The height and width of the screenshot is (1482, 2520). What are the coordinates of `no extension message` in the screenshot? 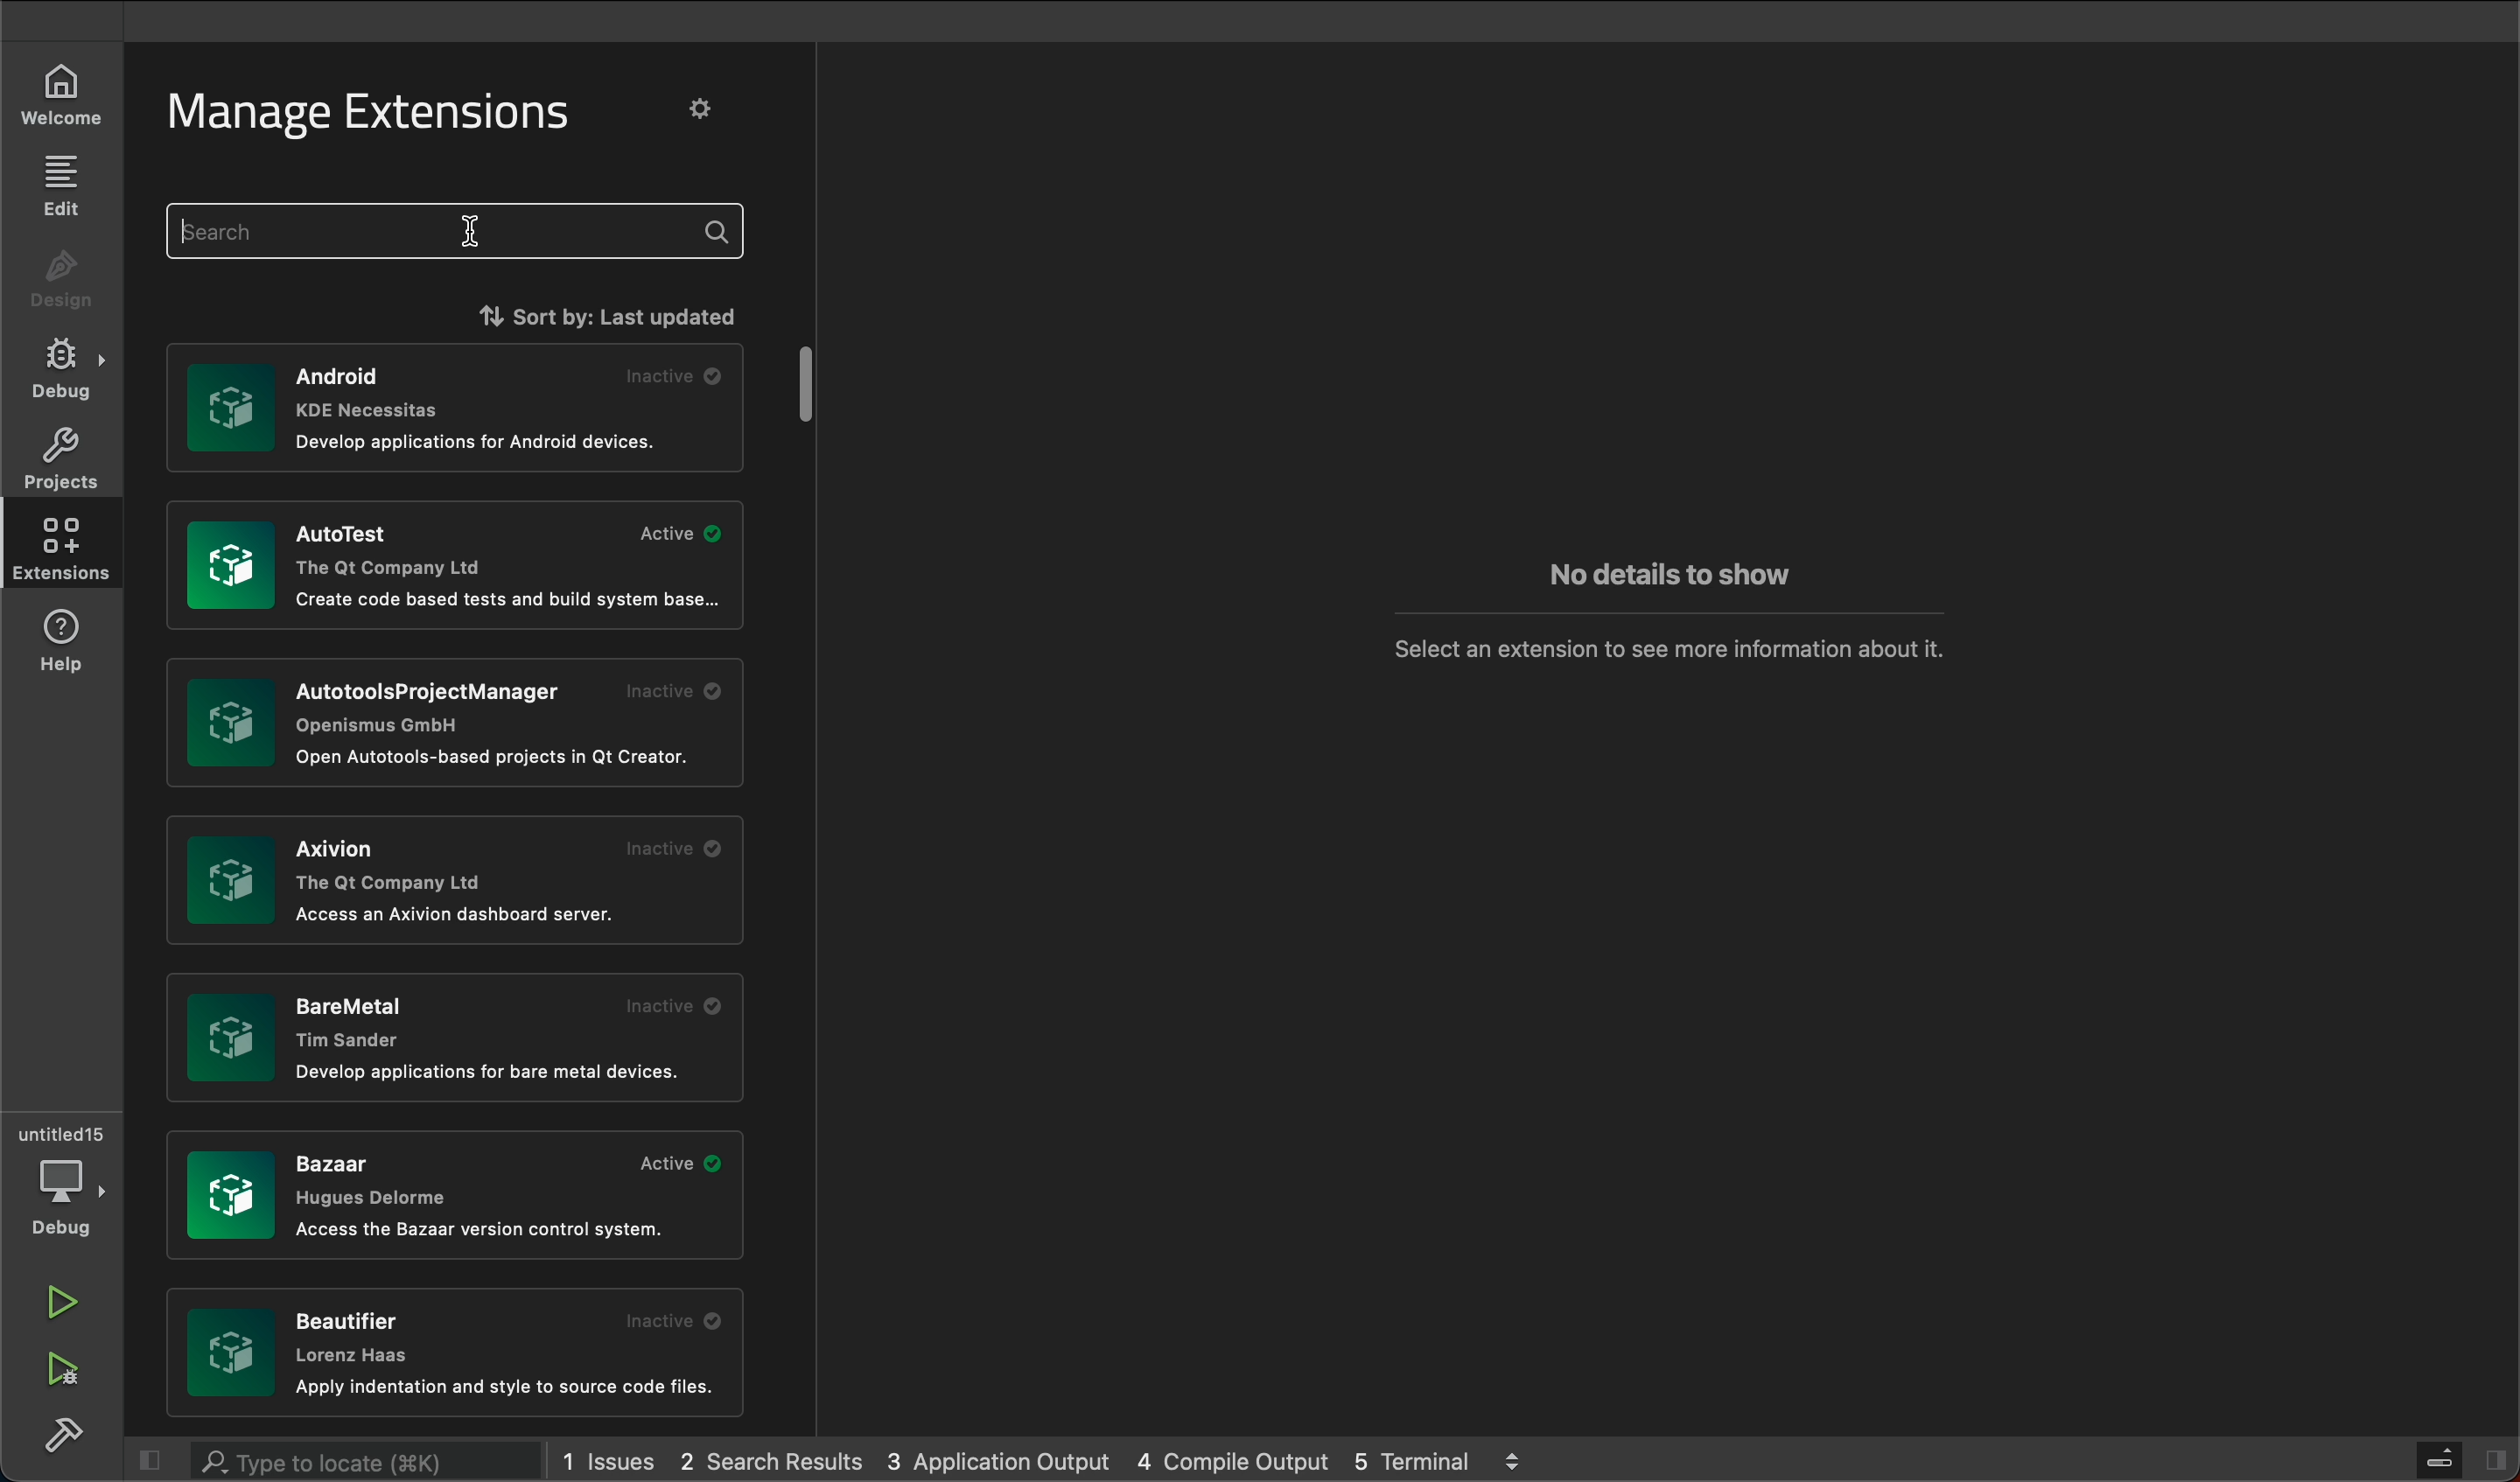 It's located at (1668, 577).